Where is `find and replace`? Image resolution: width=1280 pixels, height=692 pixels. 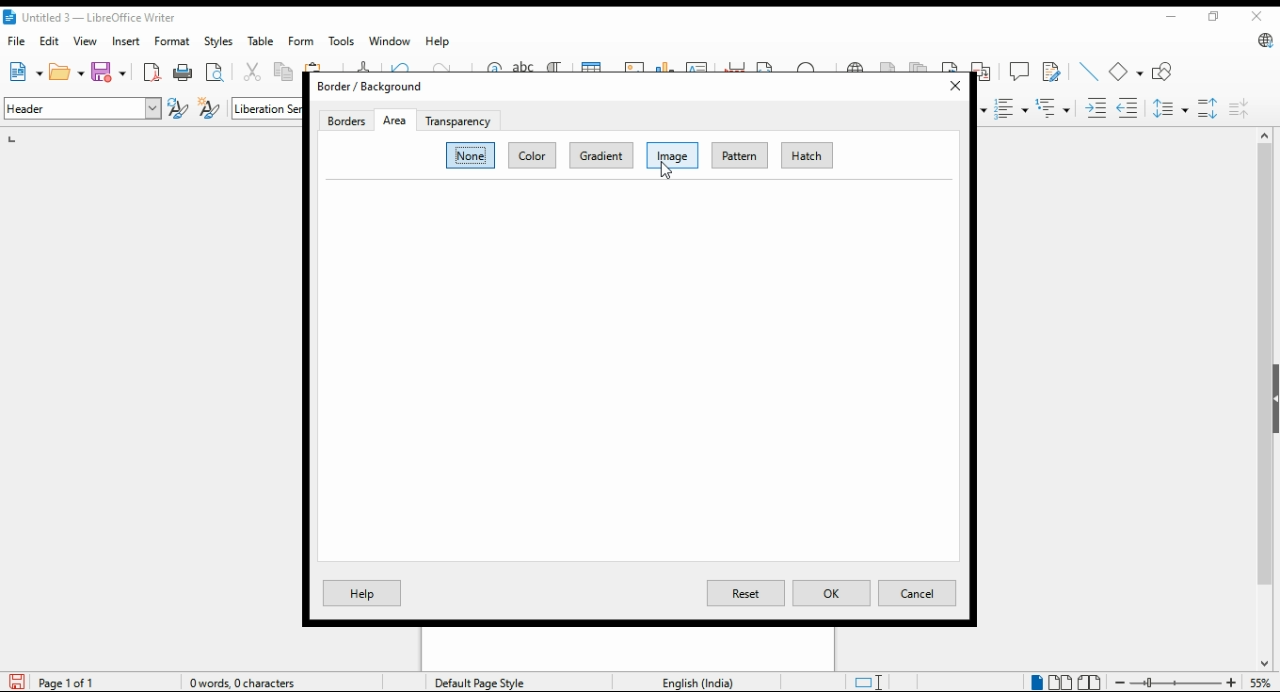
find and replace is located at coordinates (494, 65).